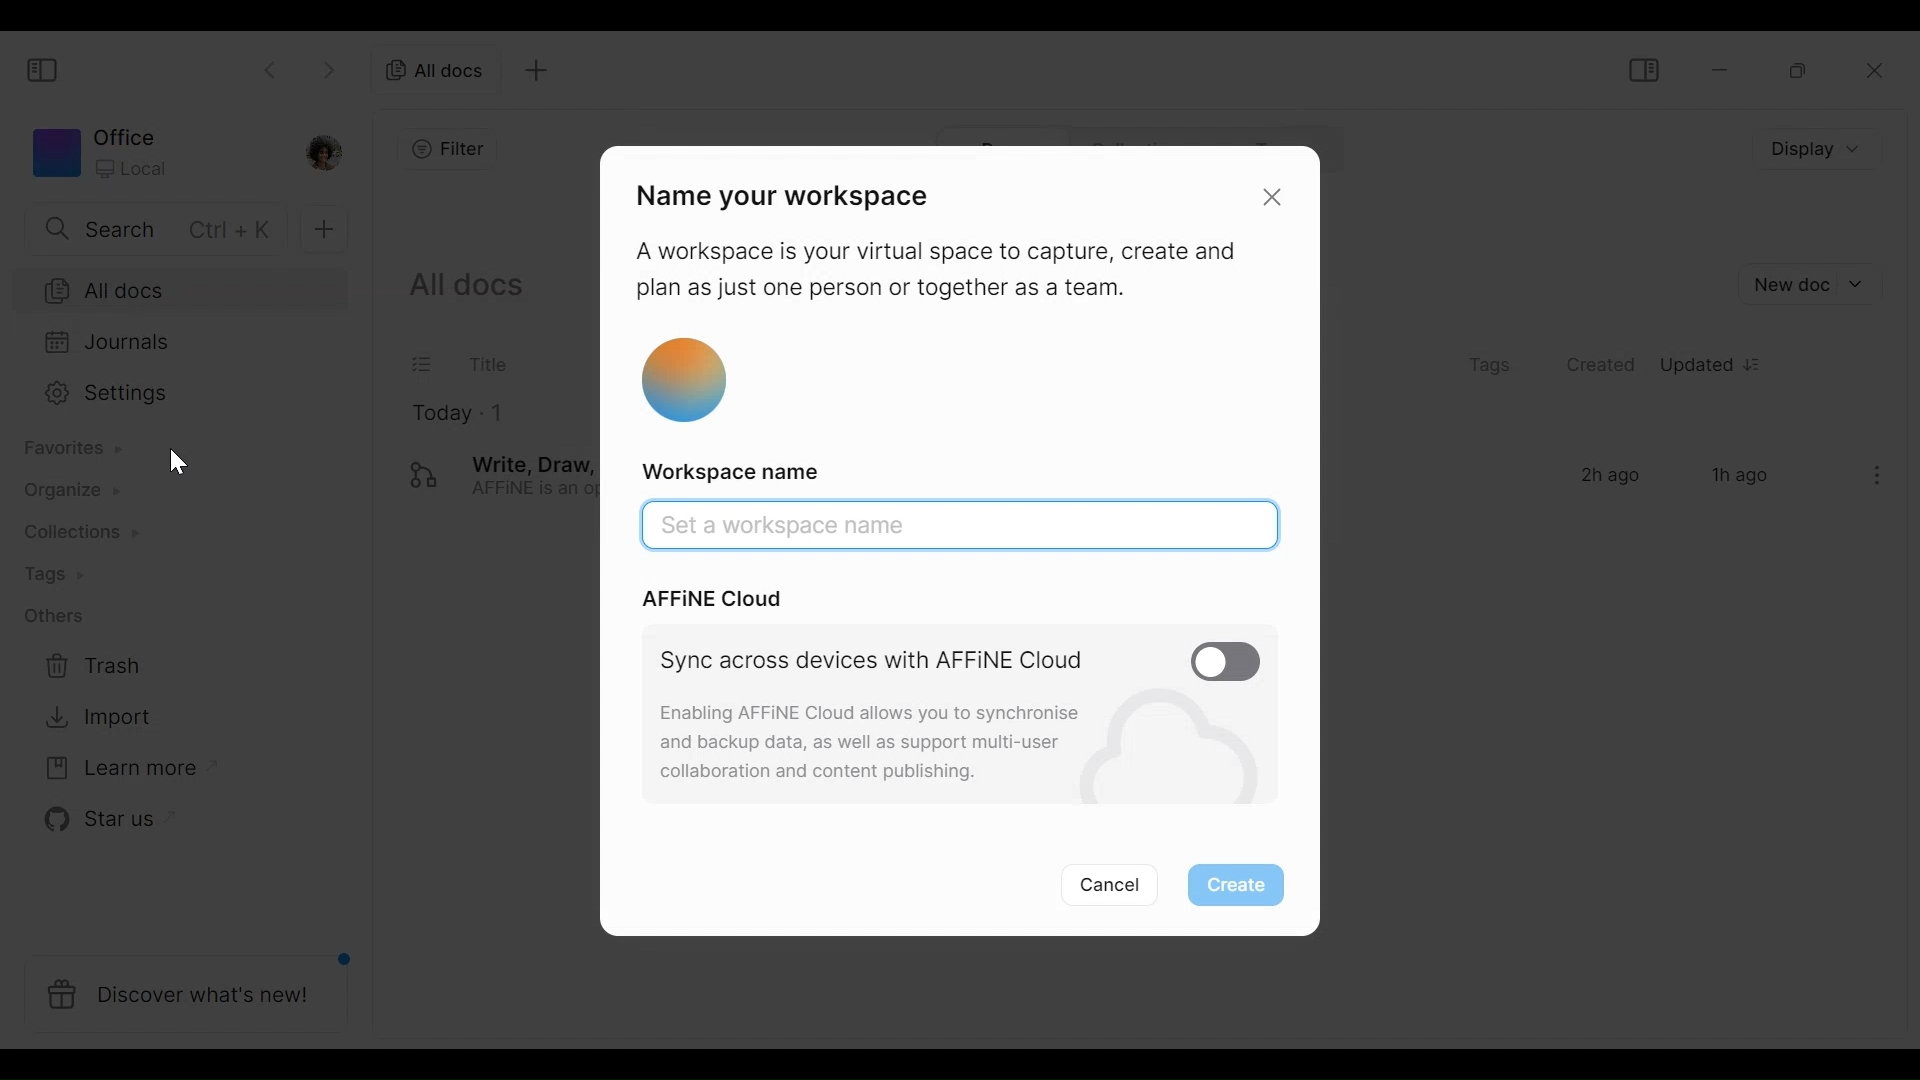 The height and width of the screenshot is (1080, 1920). What do you see at coordinates (323, 231) in the screenshot?
I see `Add new` at bounding box center [323, 231].